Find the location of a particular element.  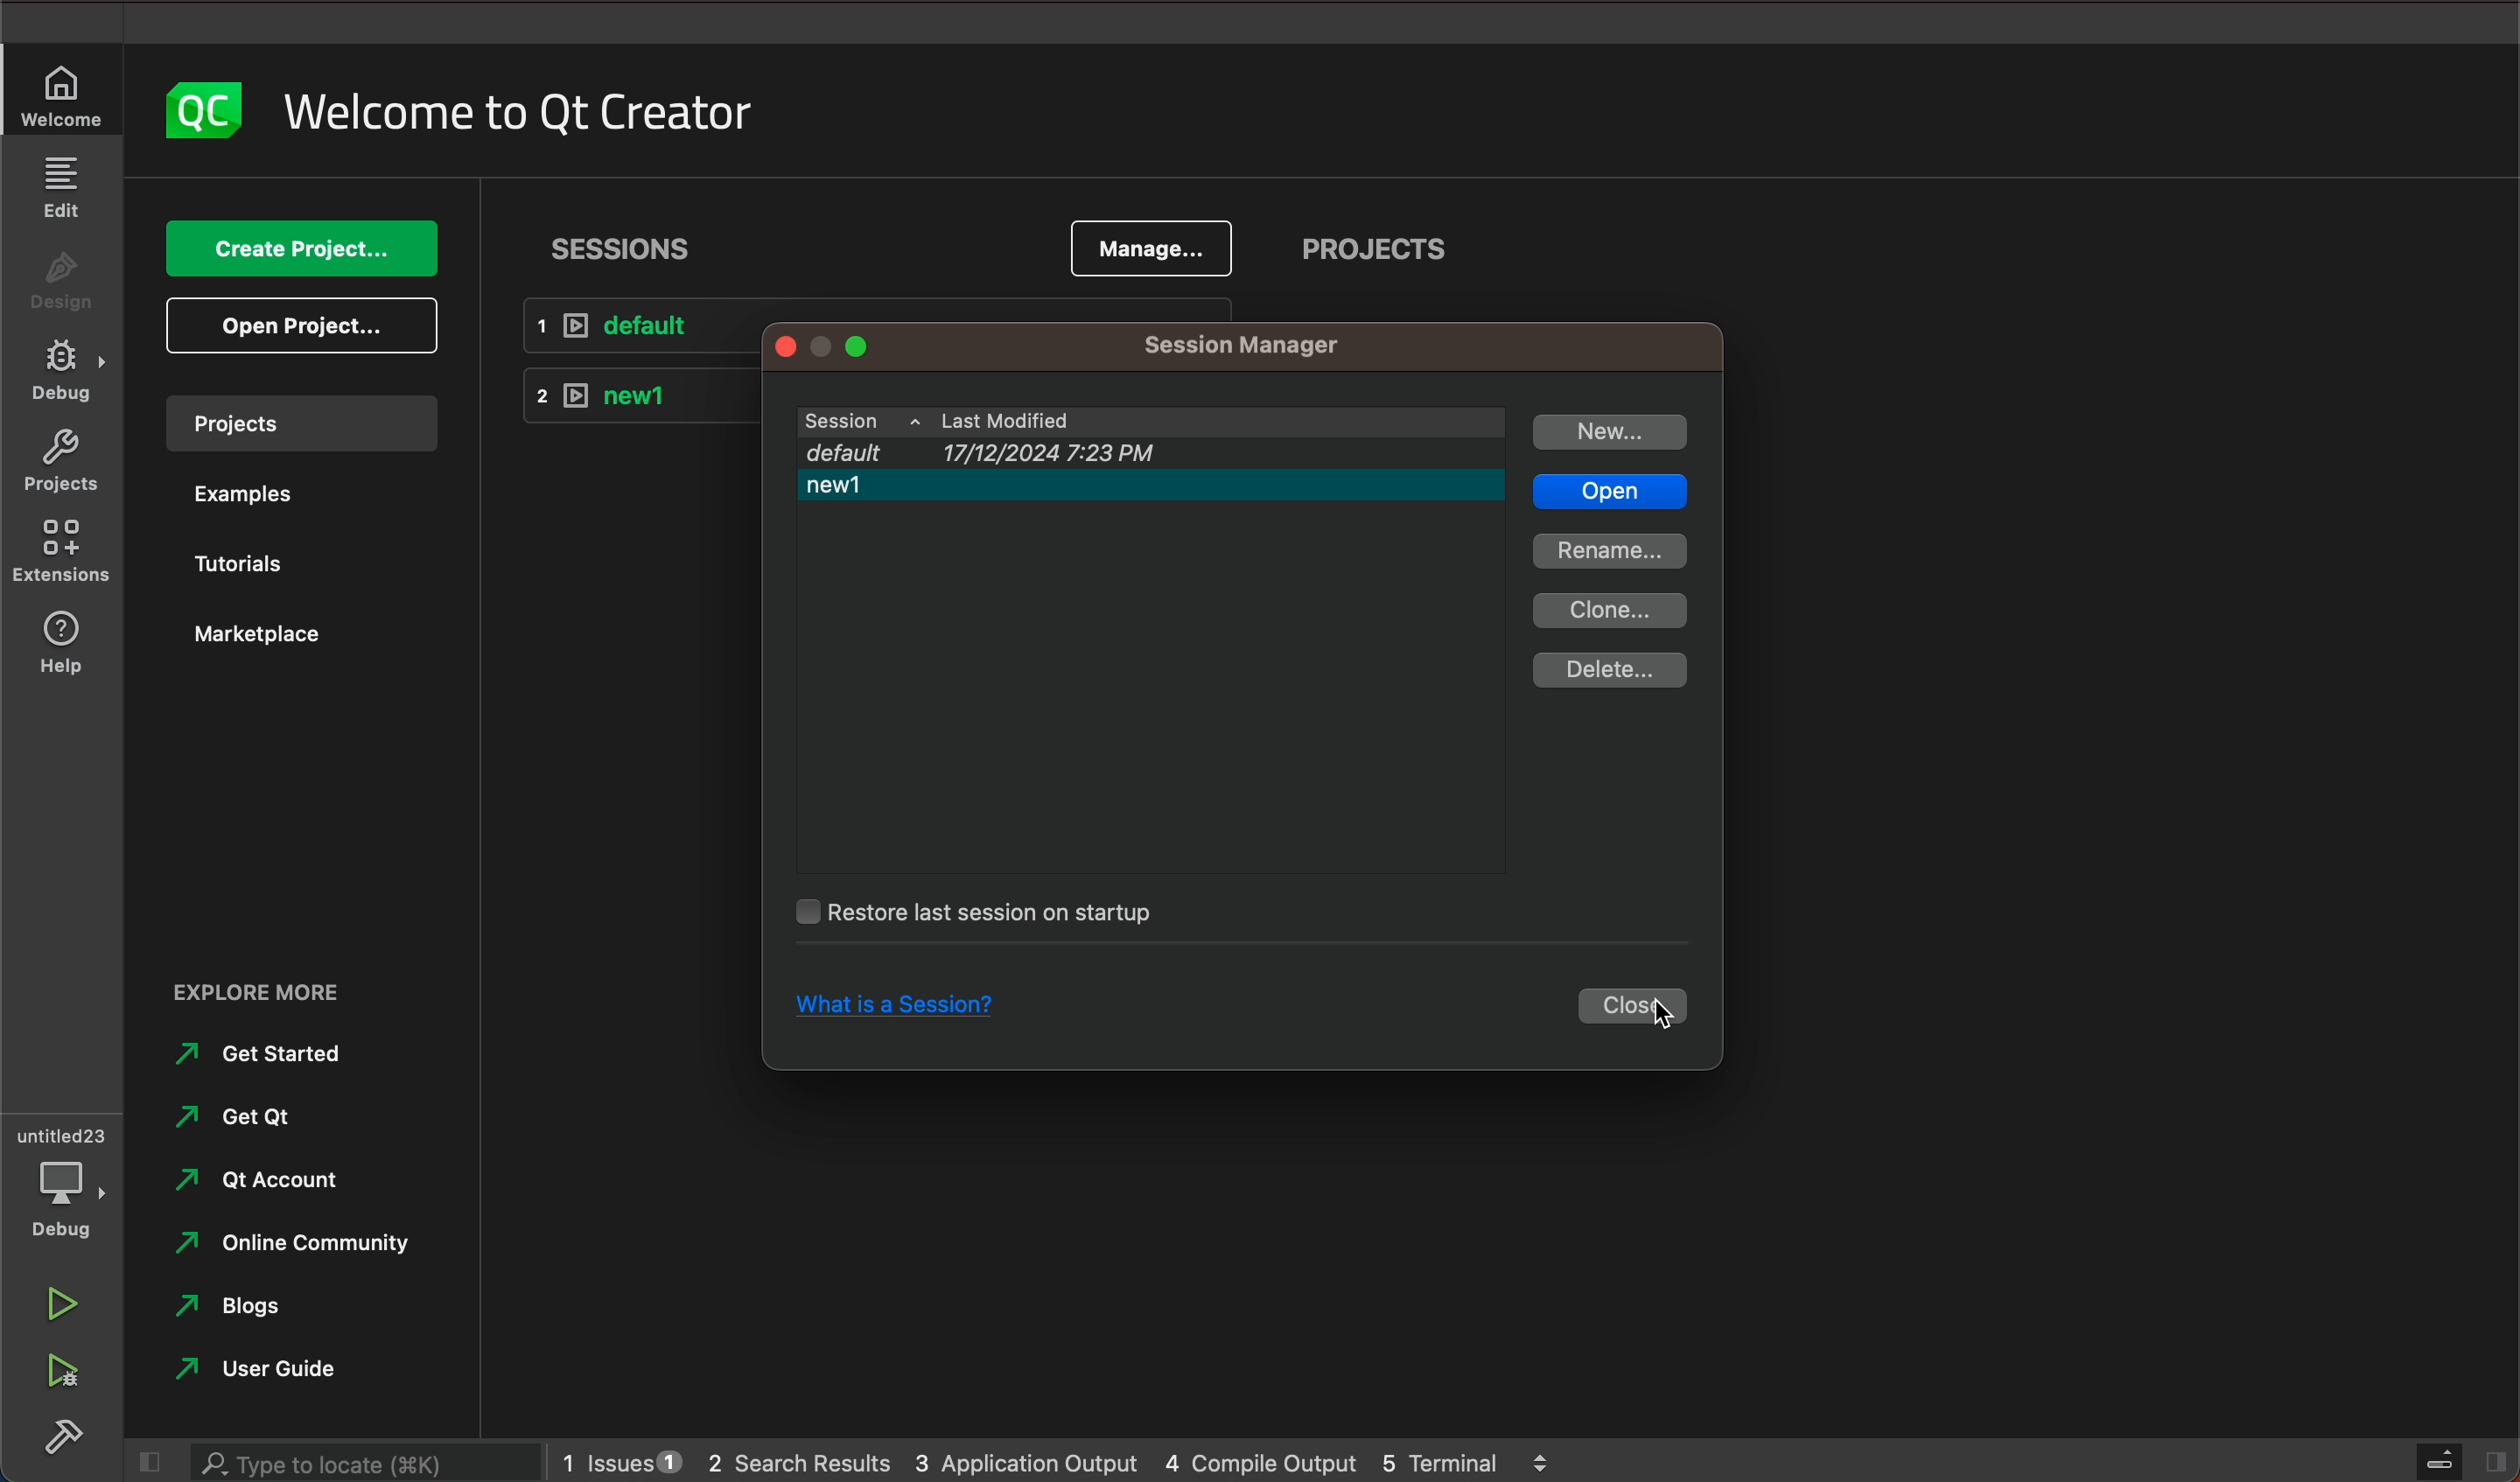

sessions is located at coordinates (624, 248).